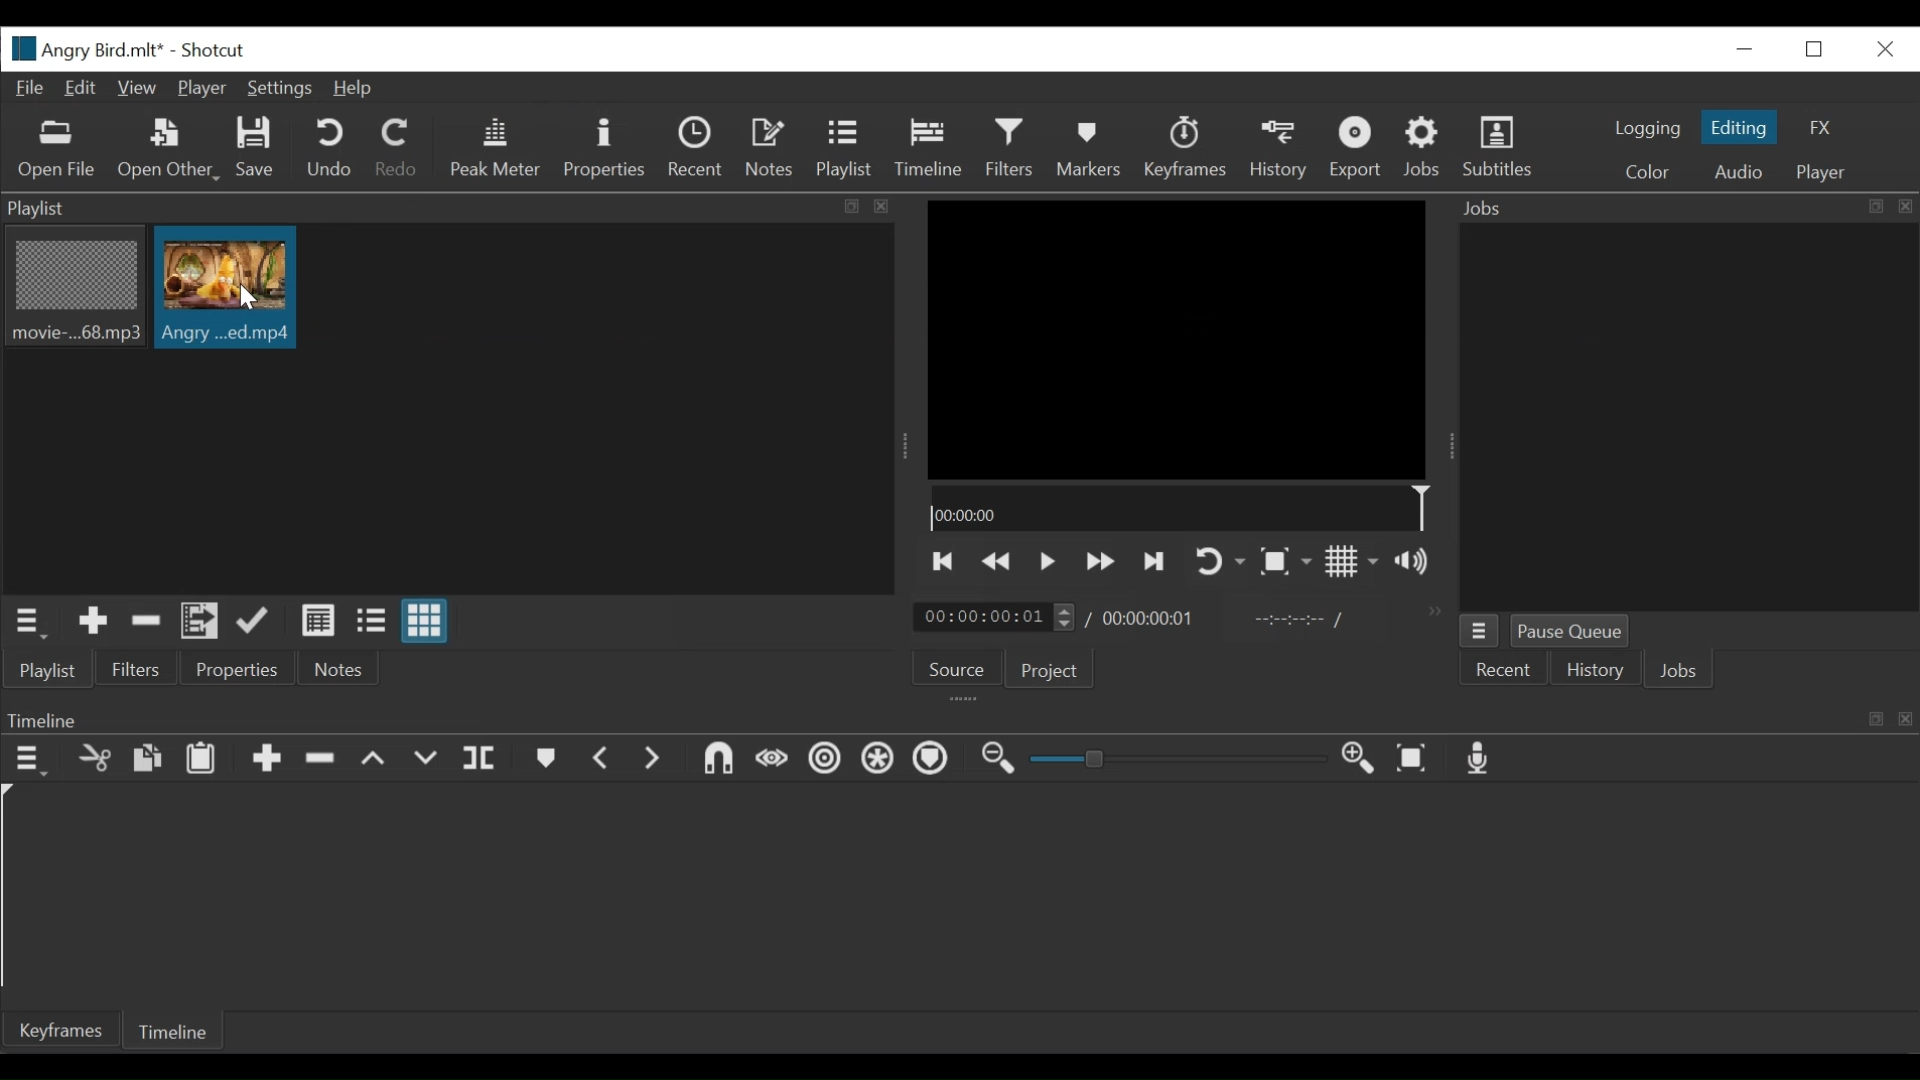  Describe the element at coordinates (1217, 563) in the screenshot. I see `Toggle player looping` at that location.